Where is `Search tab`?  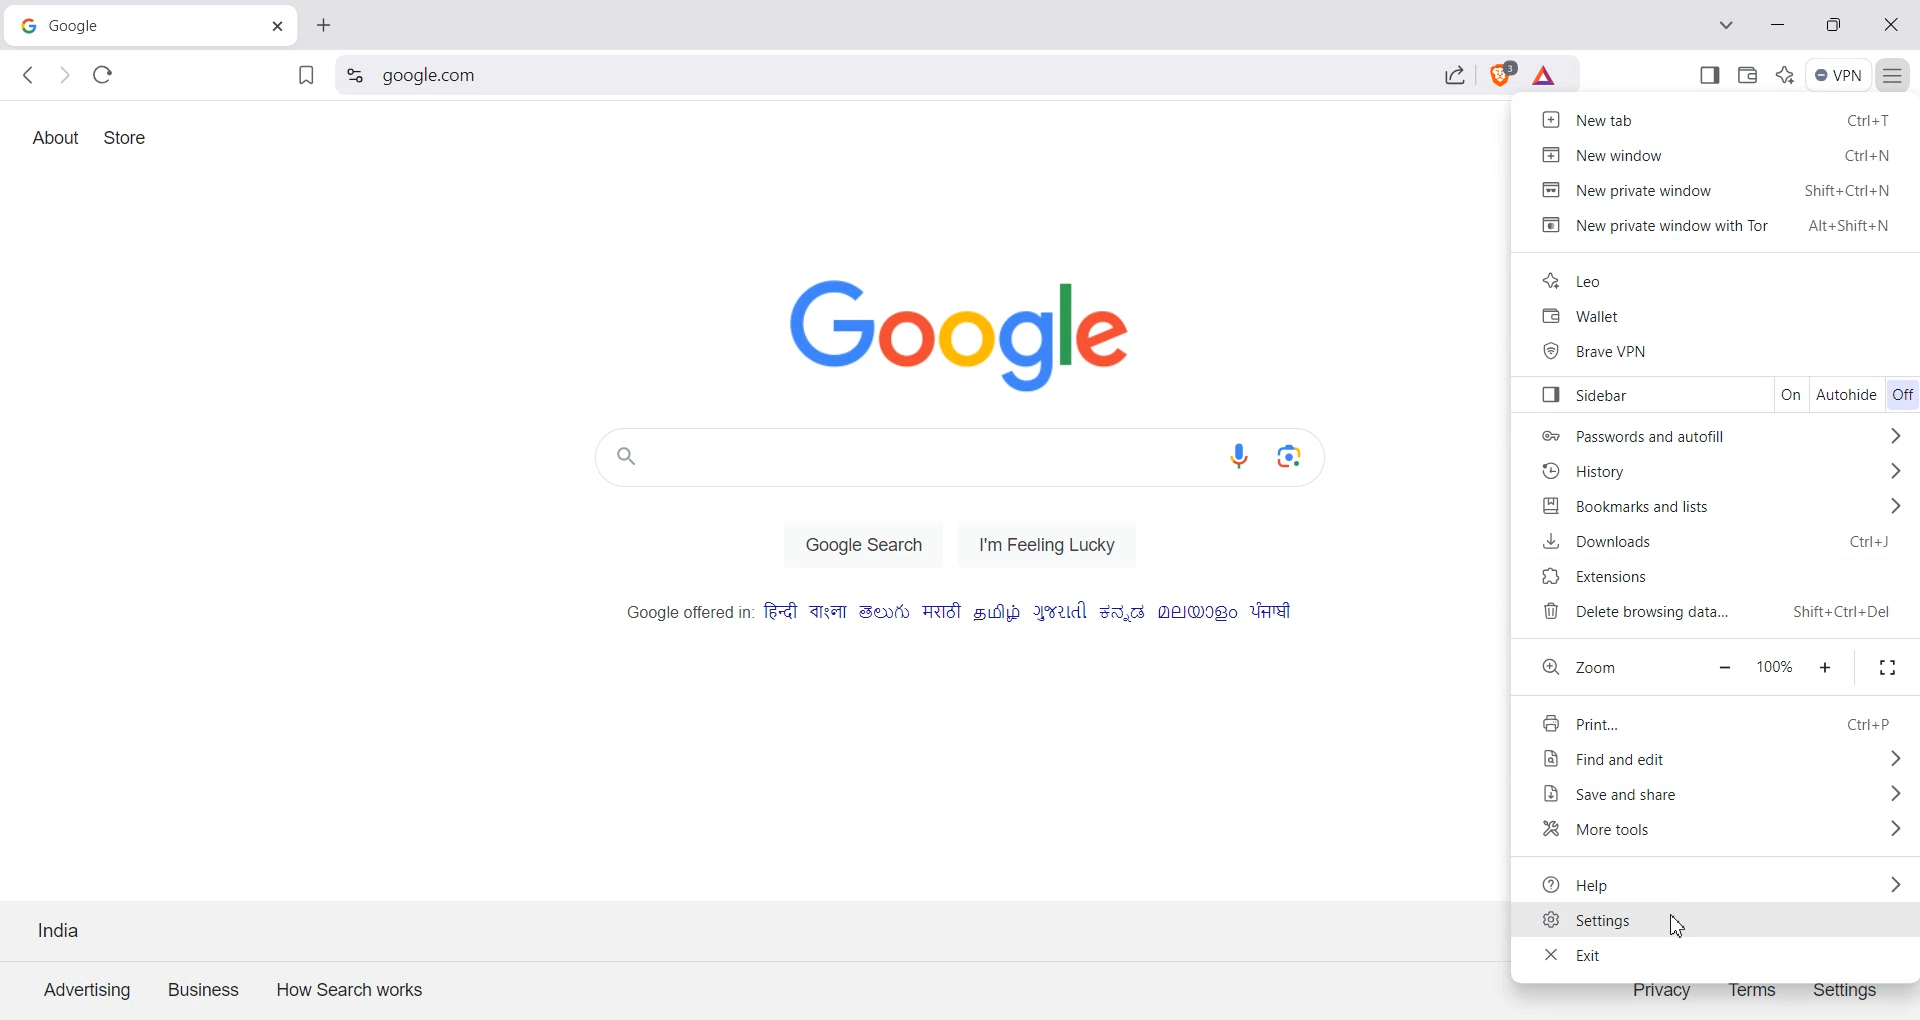
Search tab is located at coordinates (1729, 27).